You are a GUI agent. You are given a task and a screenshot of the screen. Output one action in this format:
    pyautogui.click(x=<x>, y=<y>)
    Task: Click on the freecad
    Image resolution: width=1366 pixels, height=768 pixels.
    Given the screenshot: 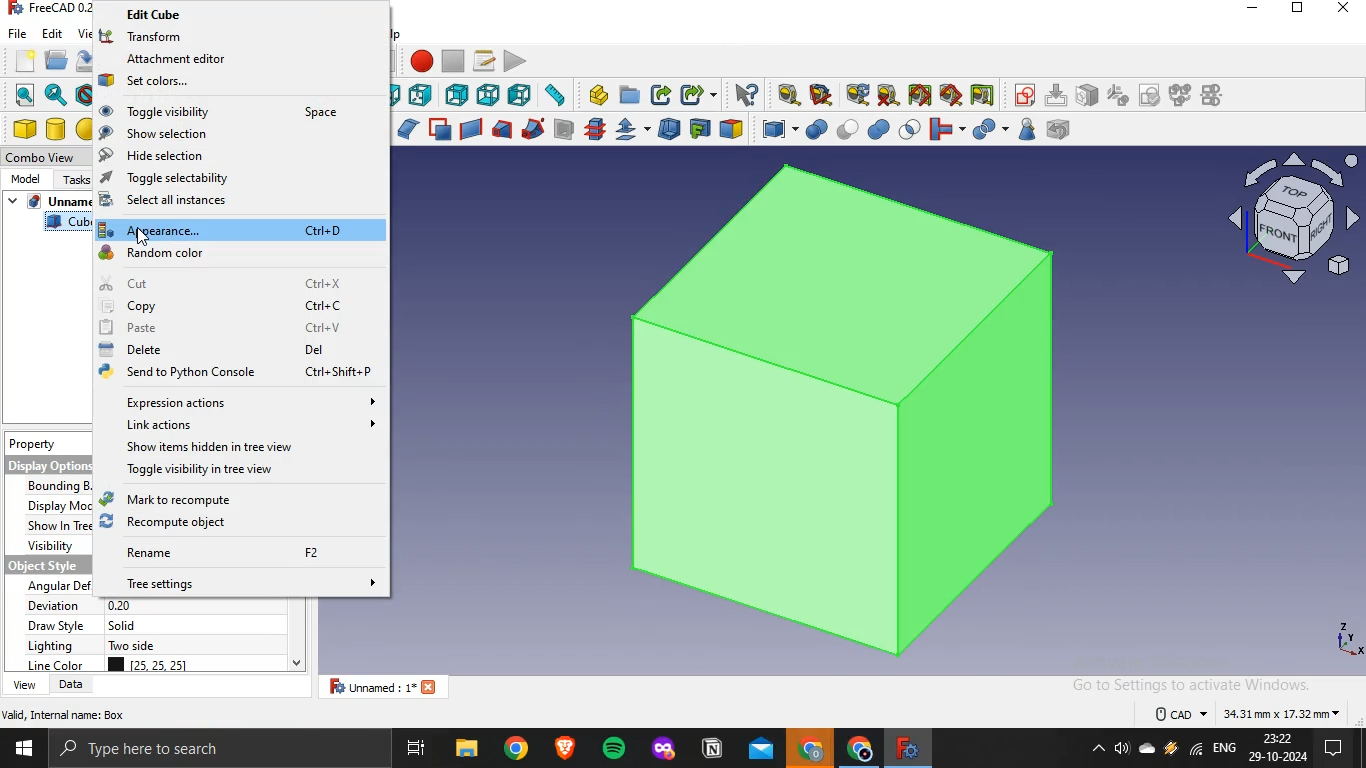 What is the action you would take?
    pyautogui.click(x=905, y=748)
    